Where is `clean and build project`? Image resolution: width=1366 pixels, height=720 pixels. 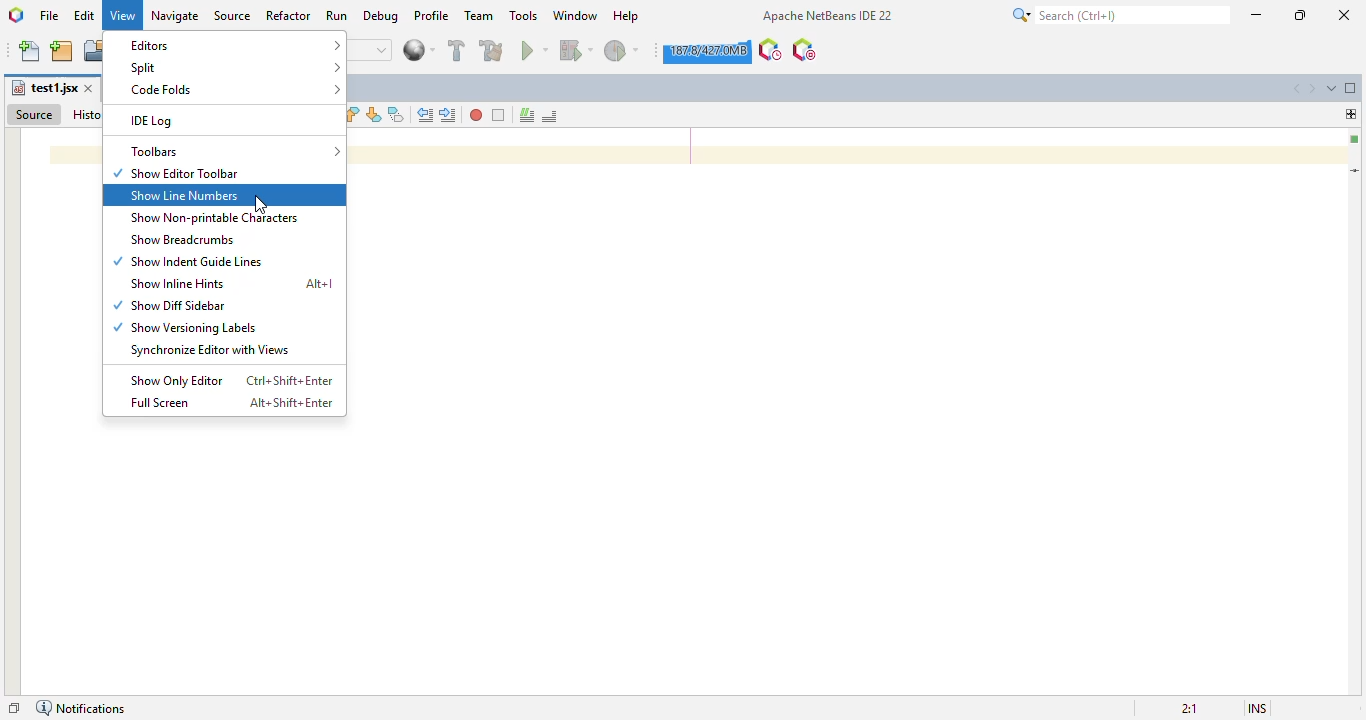
clean and build project is located at coordinates (491, 50).